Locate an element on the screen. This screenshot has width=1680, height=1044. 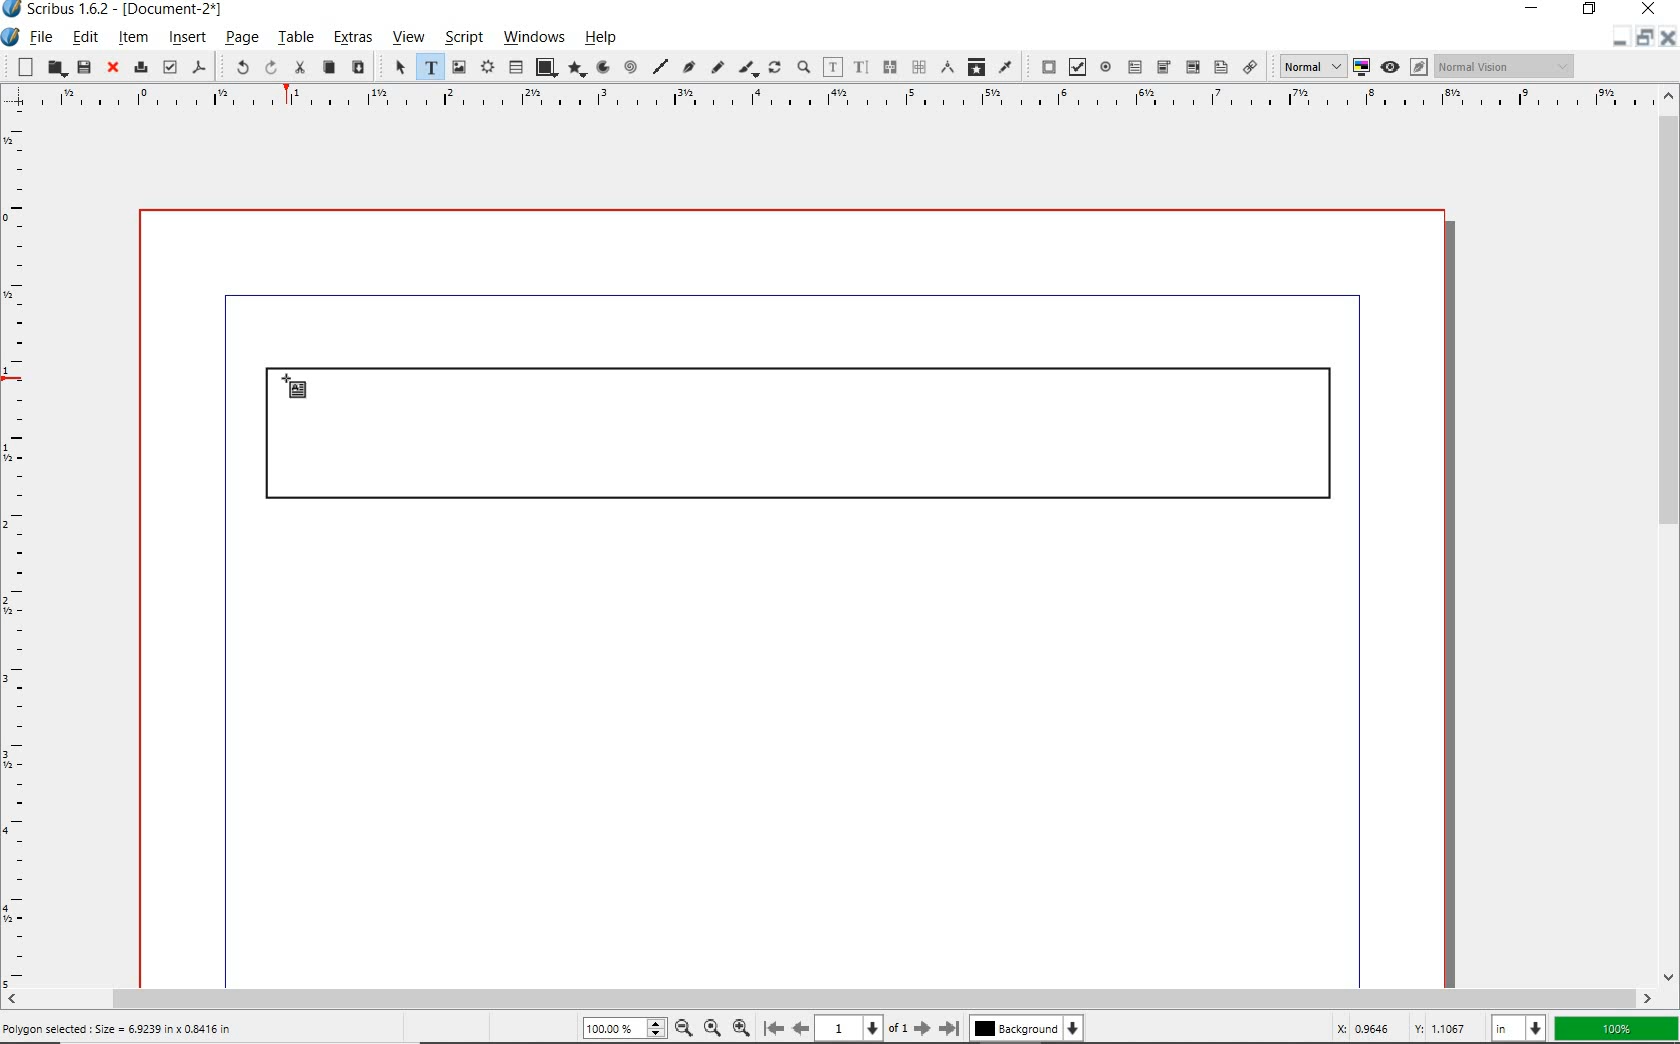
render frame is located at coordinates (486, 68).